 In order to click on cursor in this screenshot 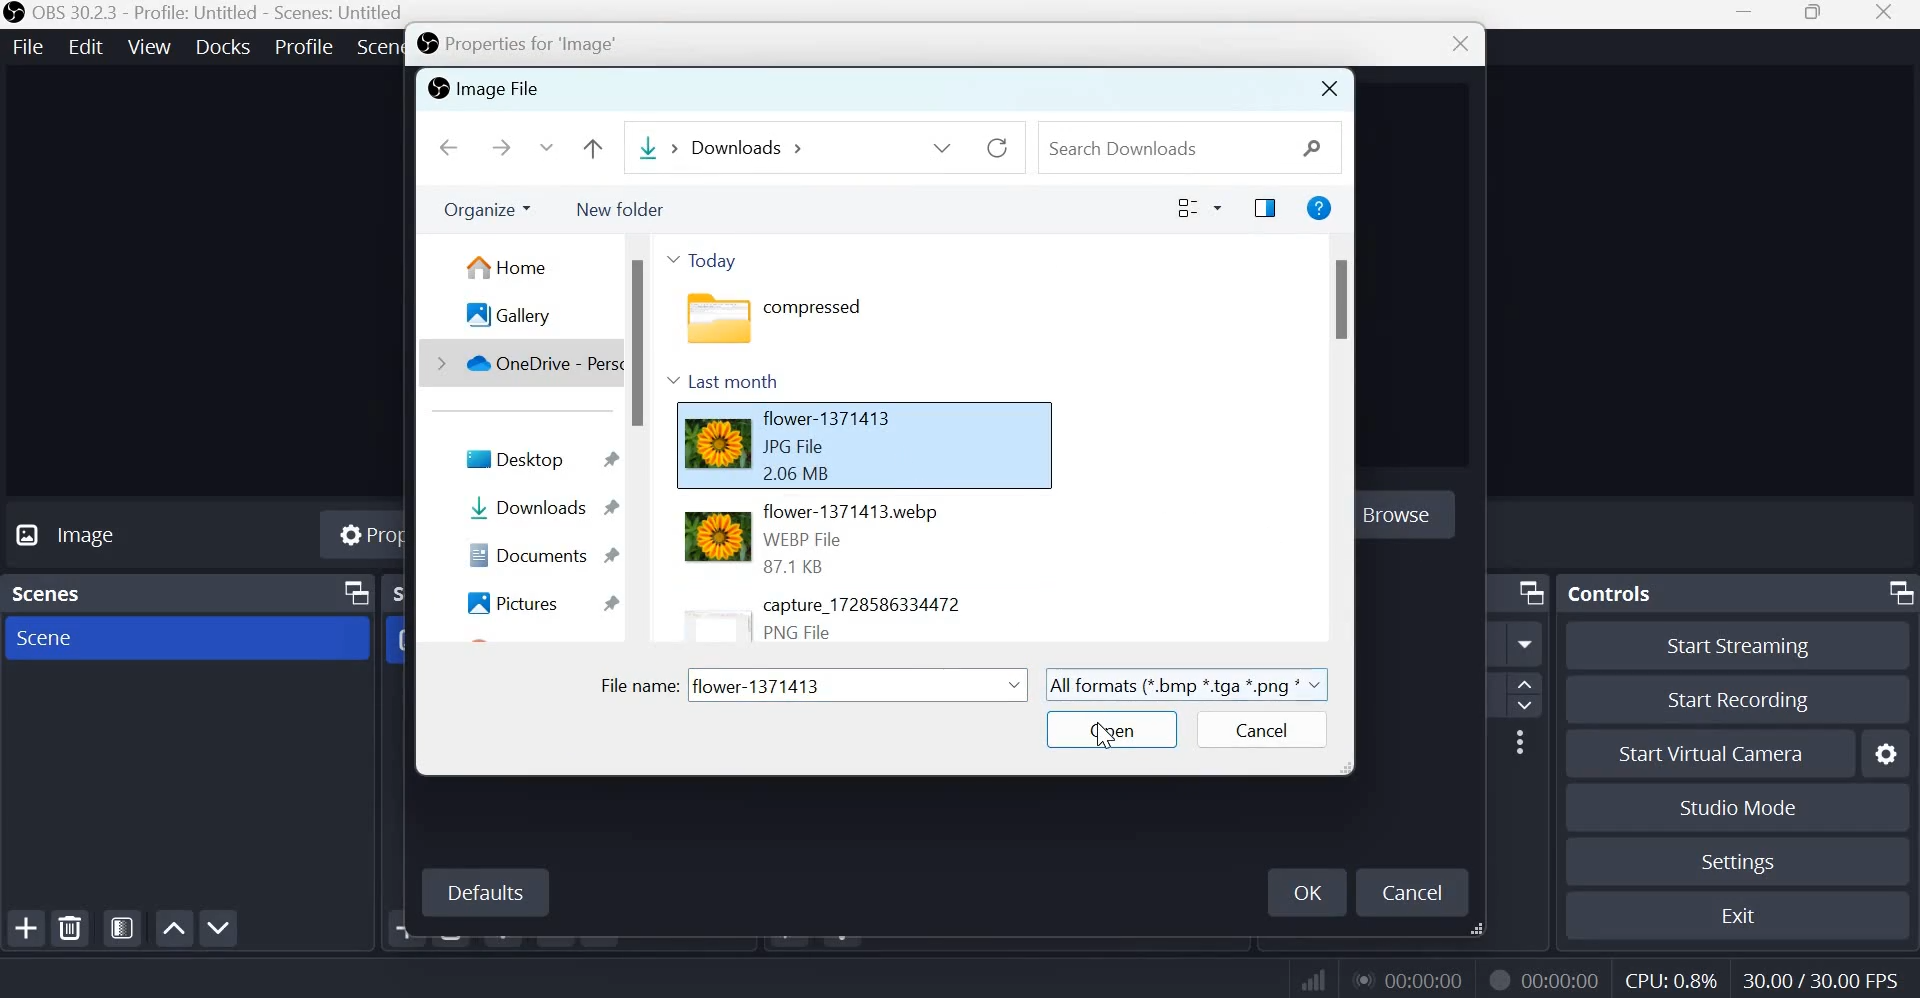, I will do `click(1107, 734)`.